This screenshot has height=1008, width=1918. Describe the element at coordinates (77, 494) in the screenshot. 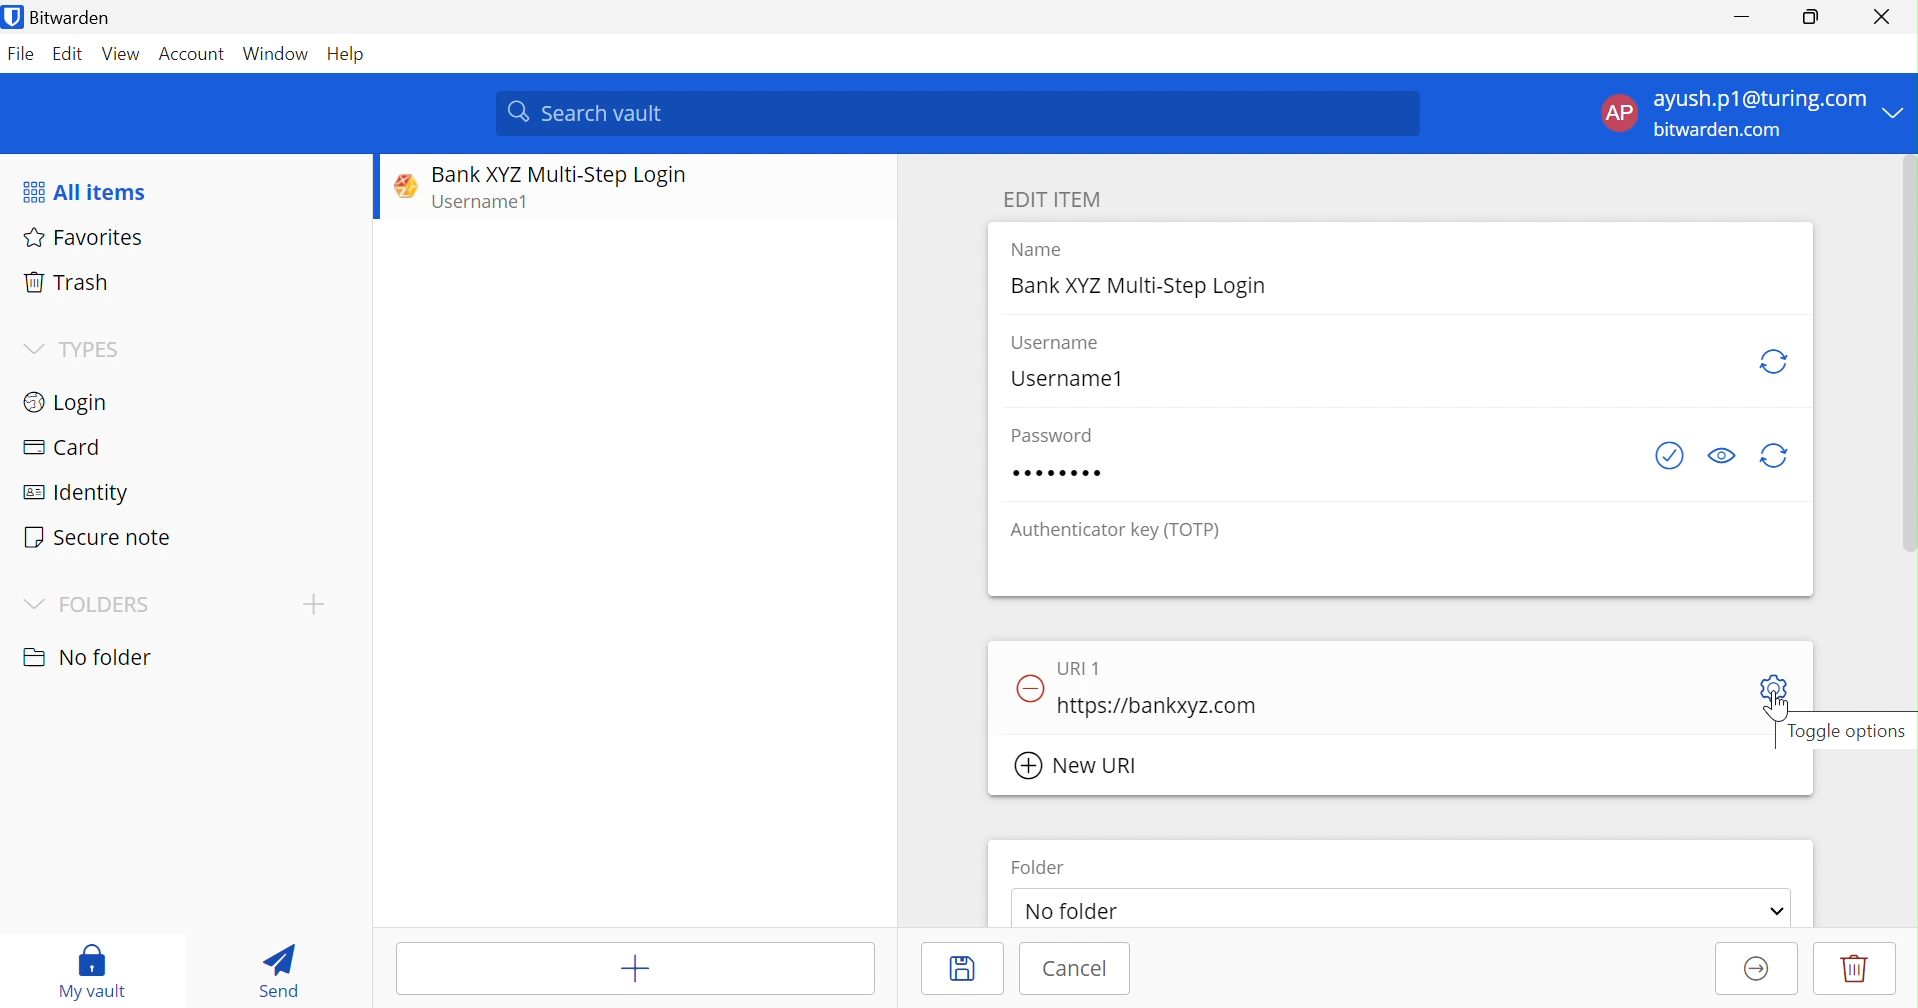

I see `Identity` at that location.